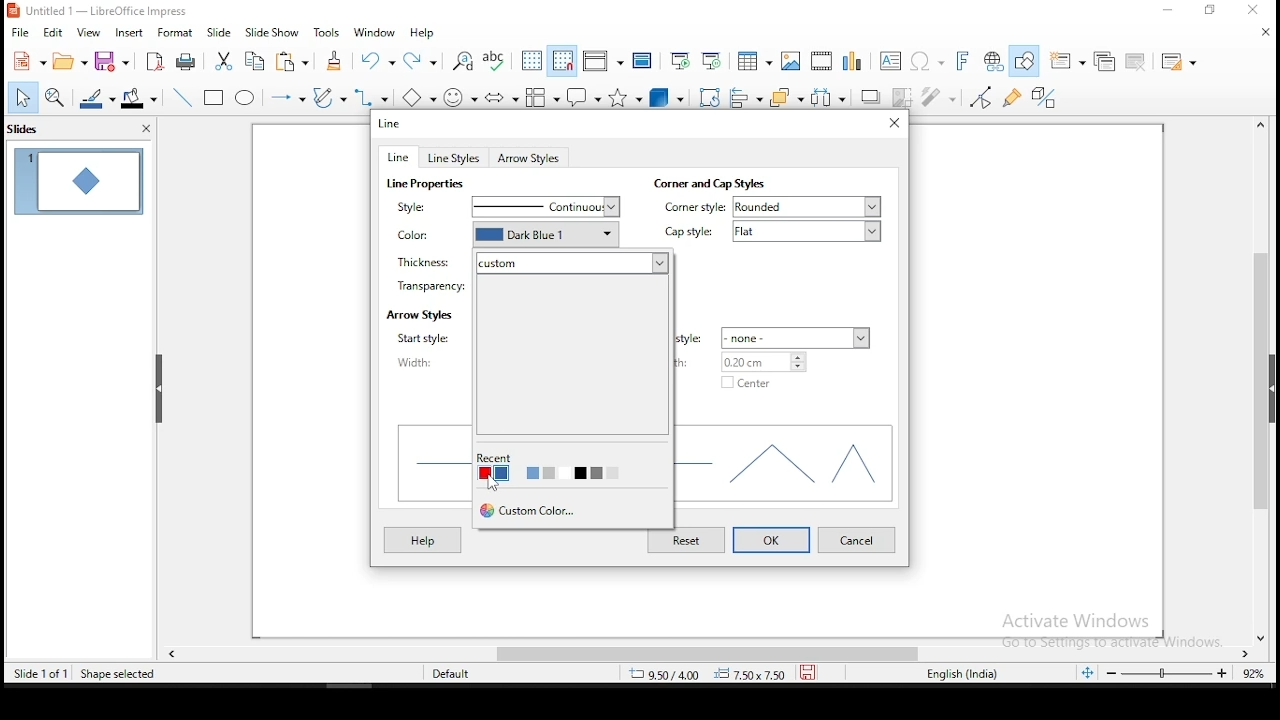  What do you see at coordinates (857, 59) in the screenshot?
I see `charts` at bounding box center [857, 59].